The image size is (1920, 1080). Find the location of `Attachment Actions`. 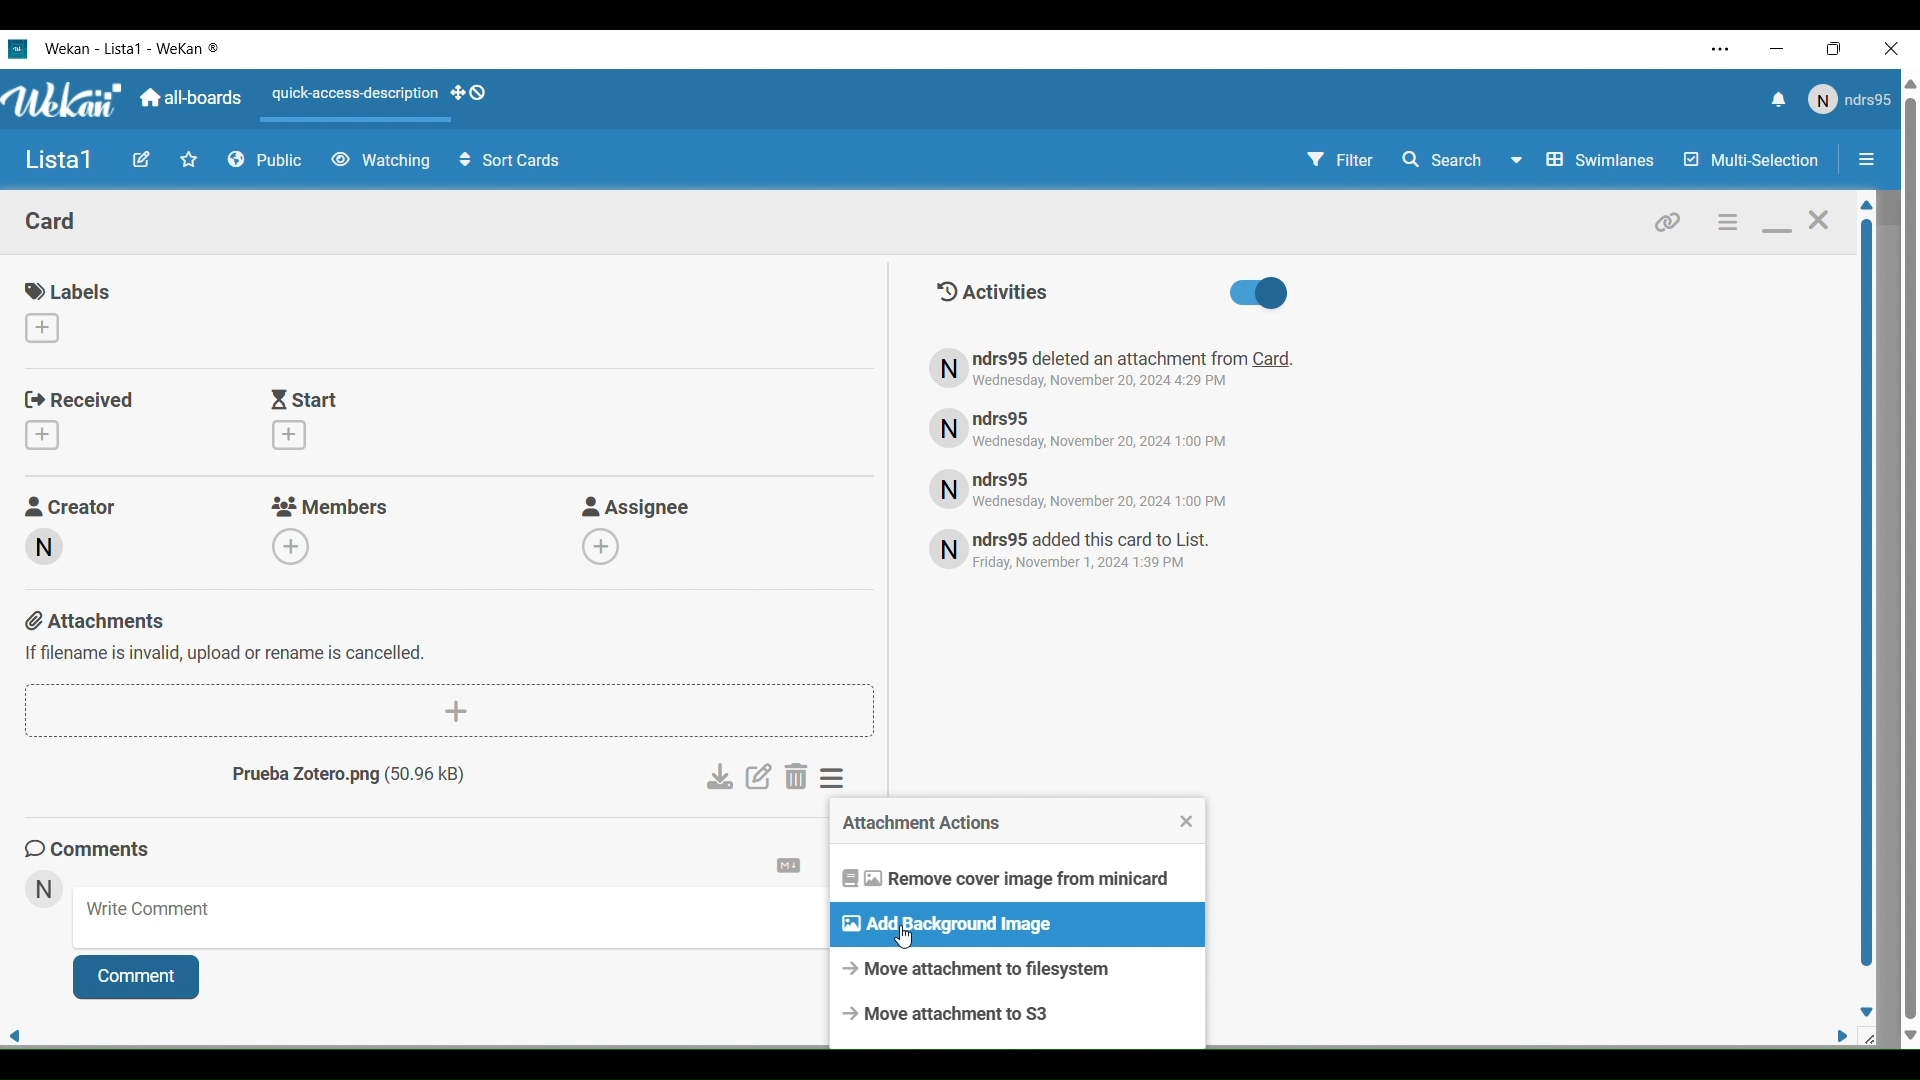

Attachment Actions is located at coordinates (1005, 823).